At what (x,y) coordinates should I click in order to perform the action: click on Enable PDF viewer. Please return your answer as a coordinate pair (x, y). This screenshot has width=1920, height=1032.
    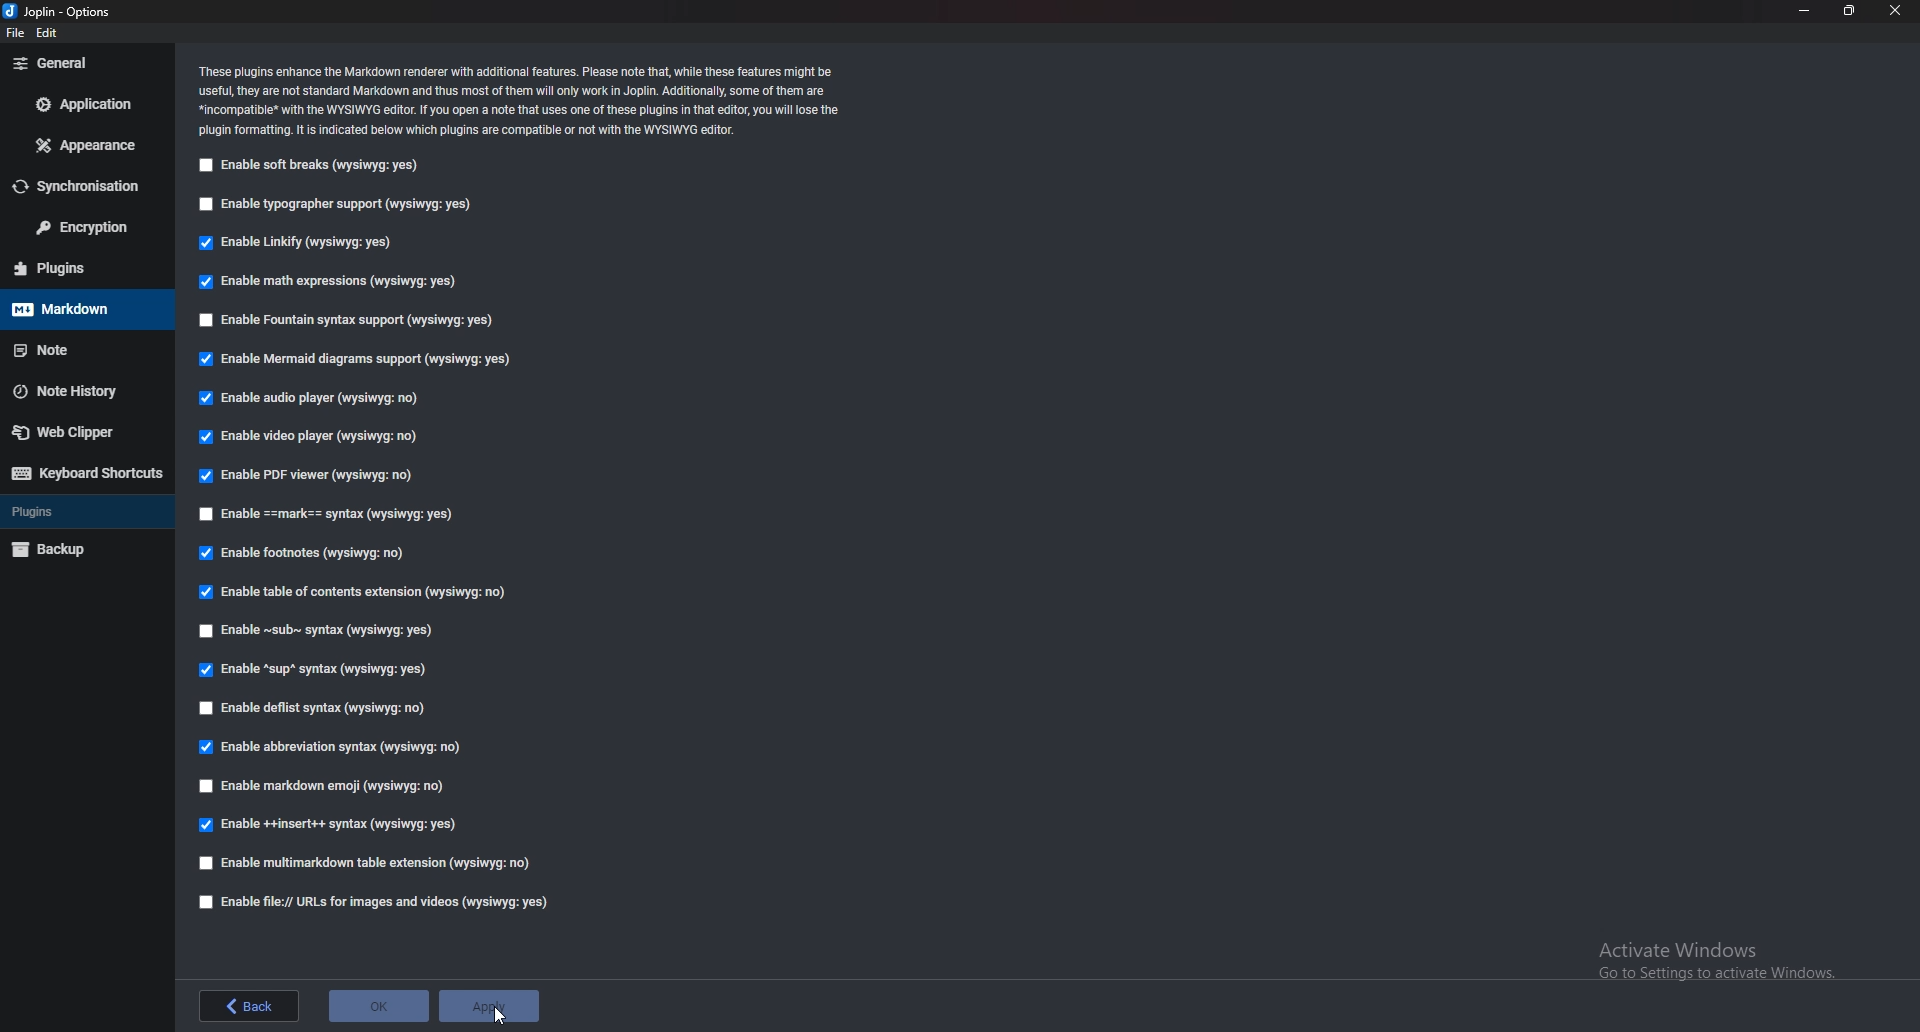
    Looking at the image, I should click on (318, 477).